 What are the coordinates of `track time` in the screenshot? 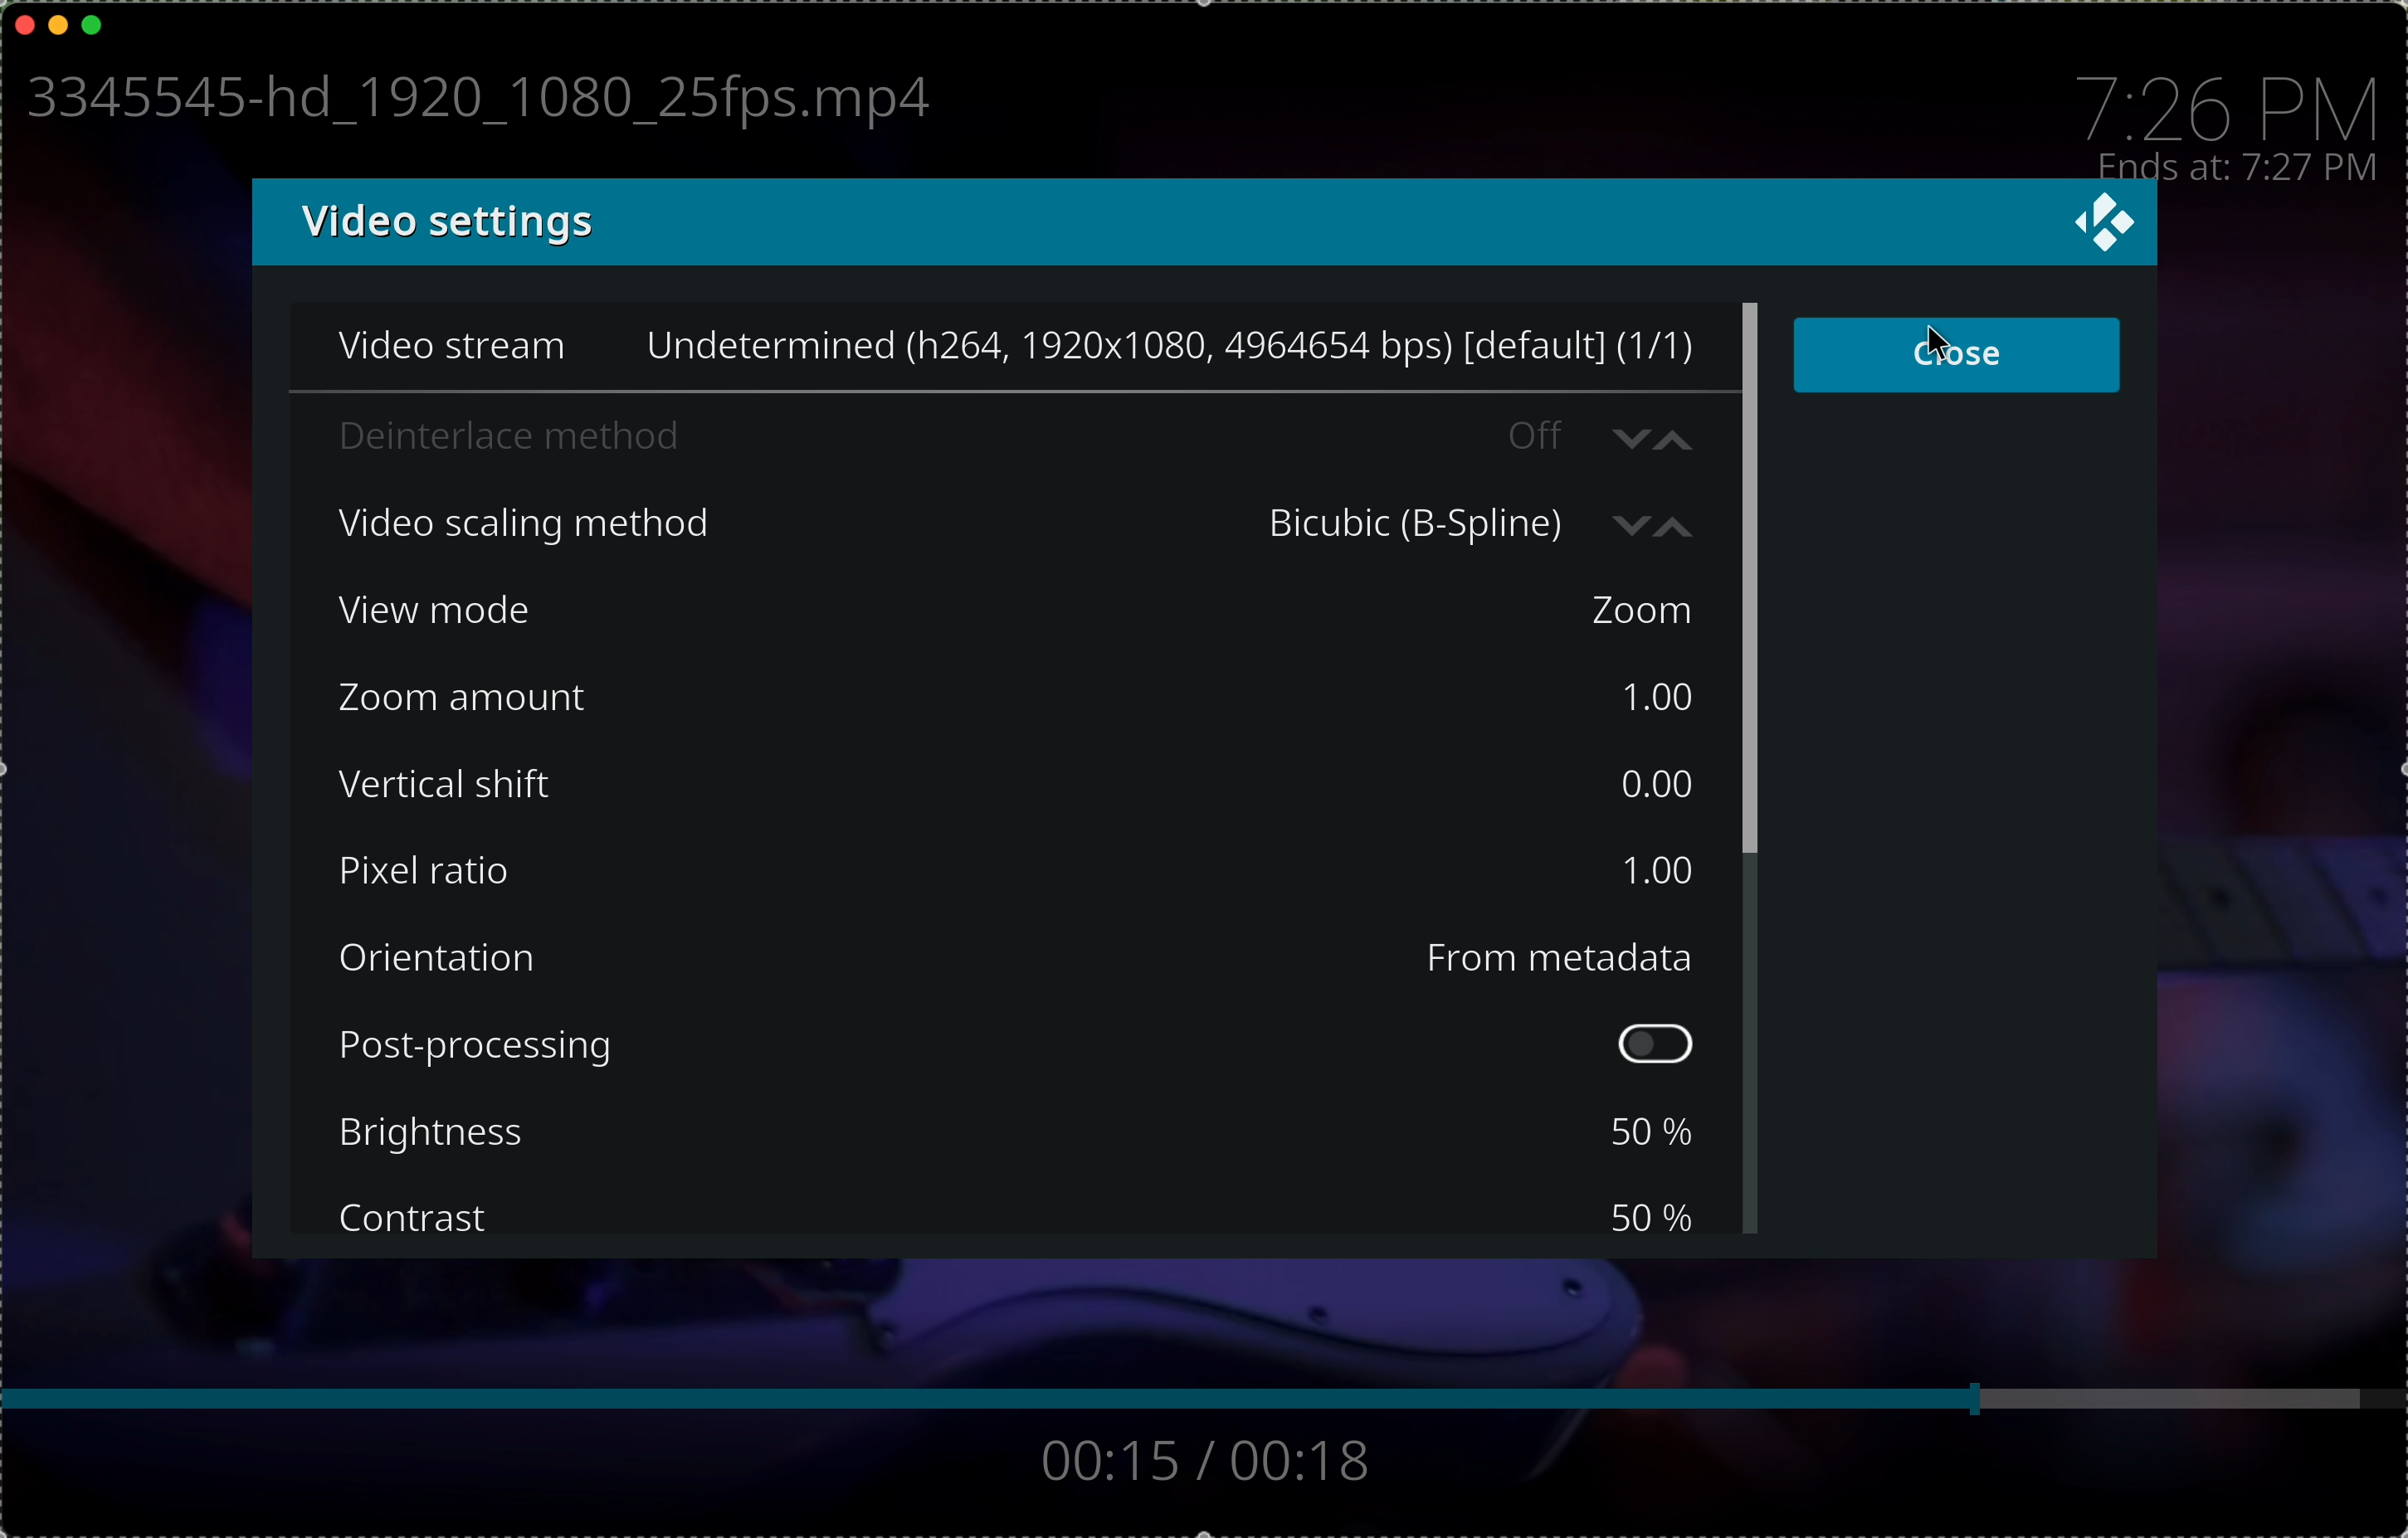 It's located at (1216, 1463).